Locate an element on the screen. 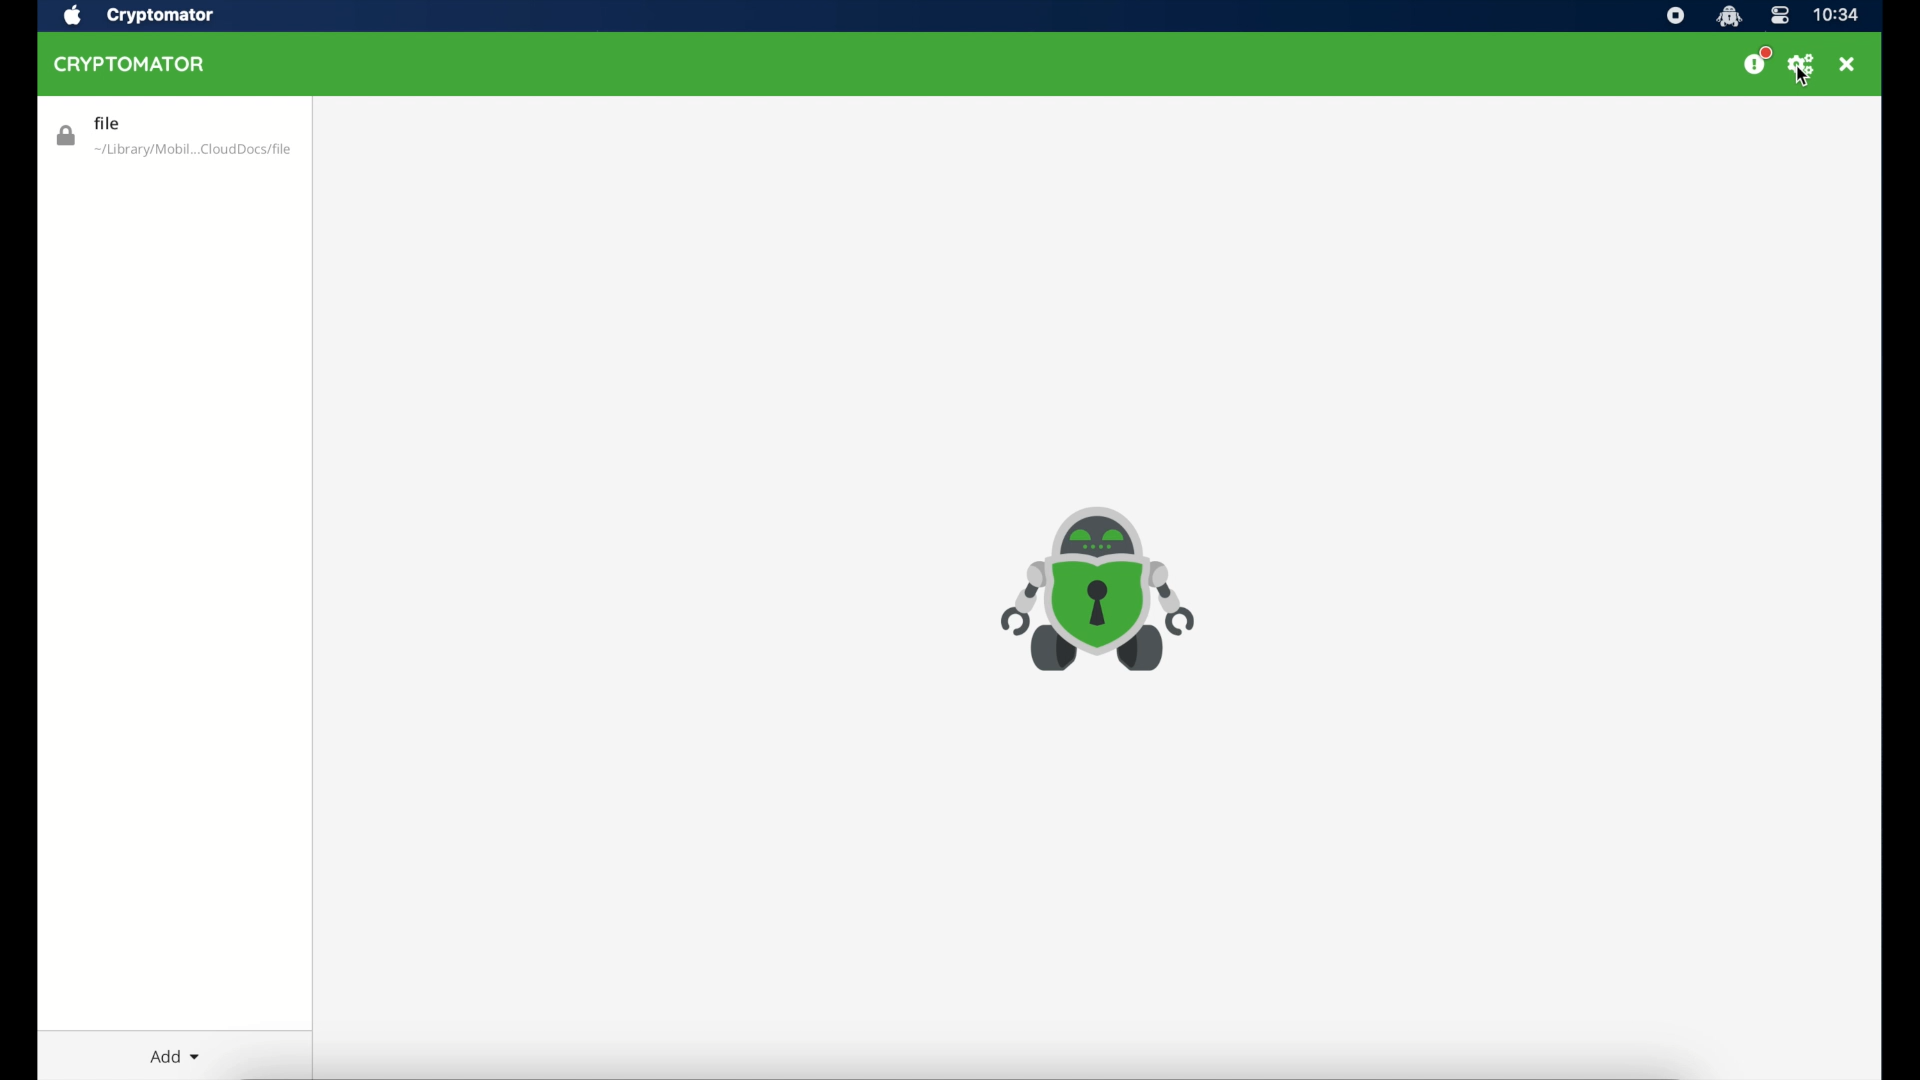 The image size is (1920, 1080). donate us is located at coordinates (1756, 63).